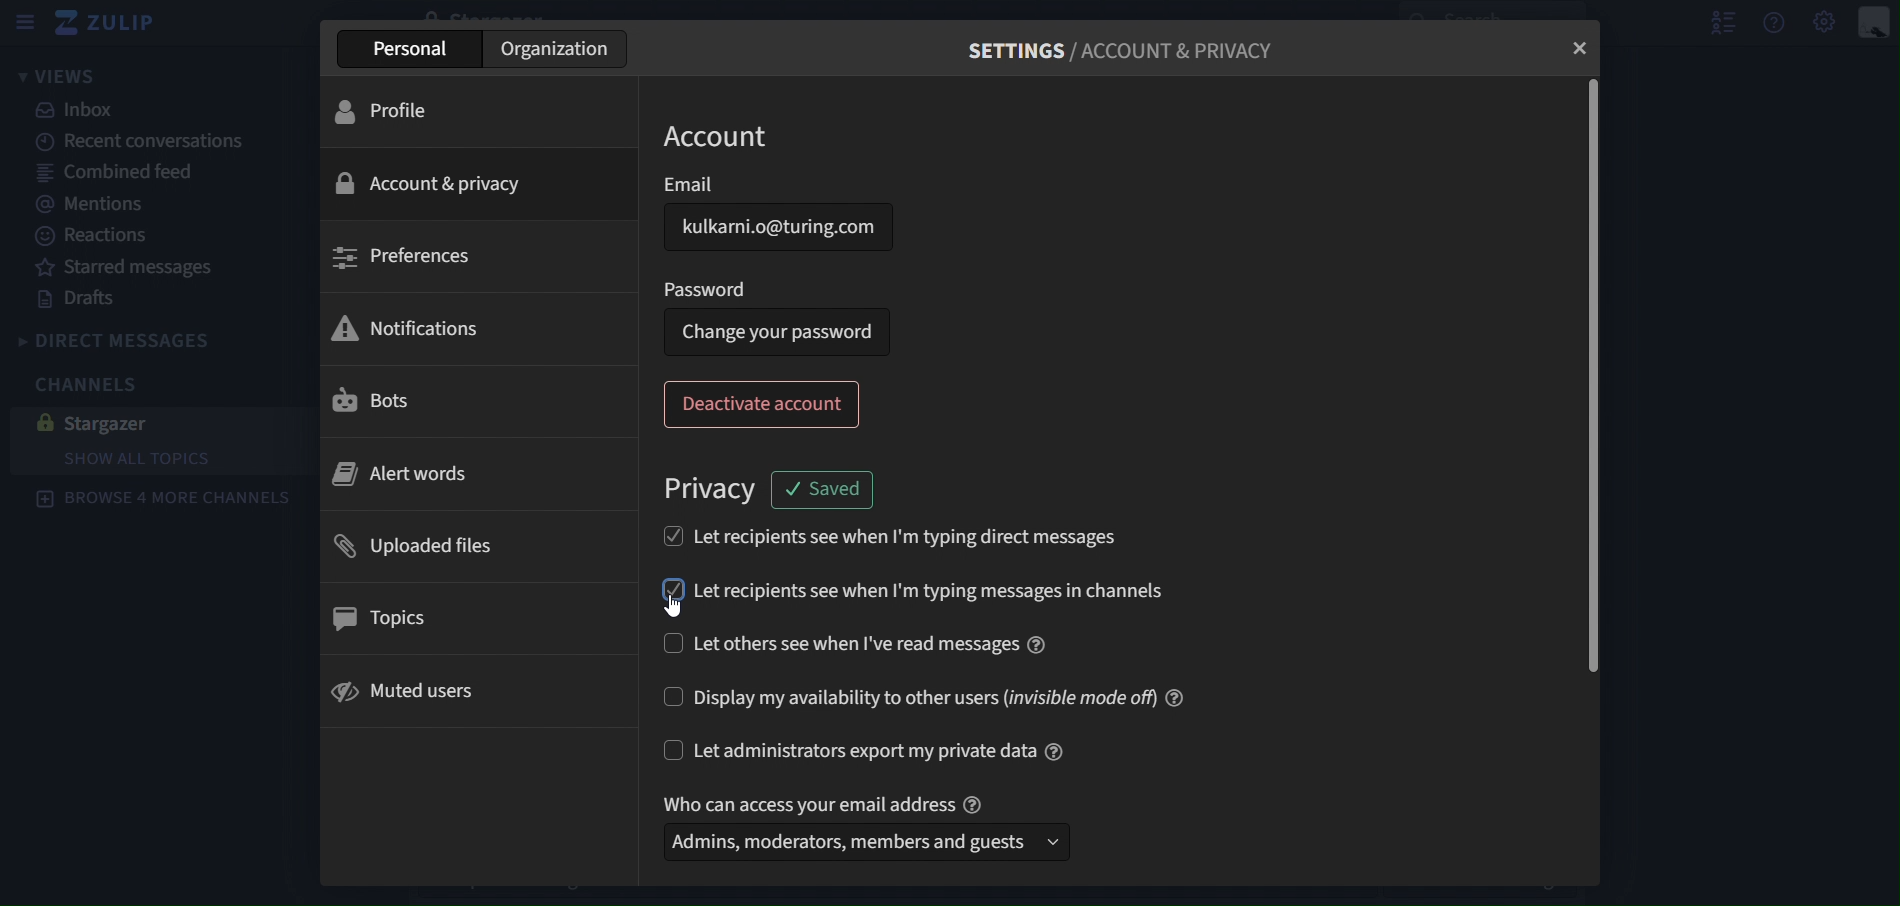  Describe the element at coordinates (386, 113) in the screenshot. I see `profile` at that location.